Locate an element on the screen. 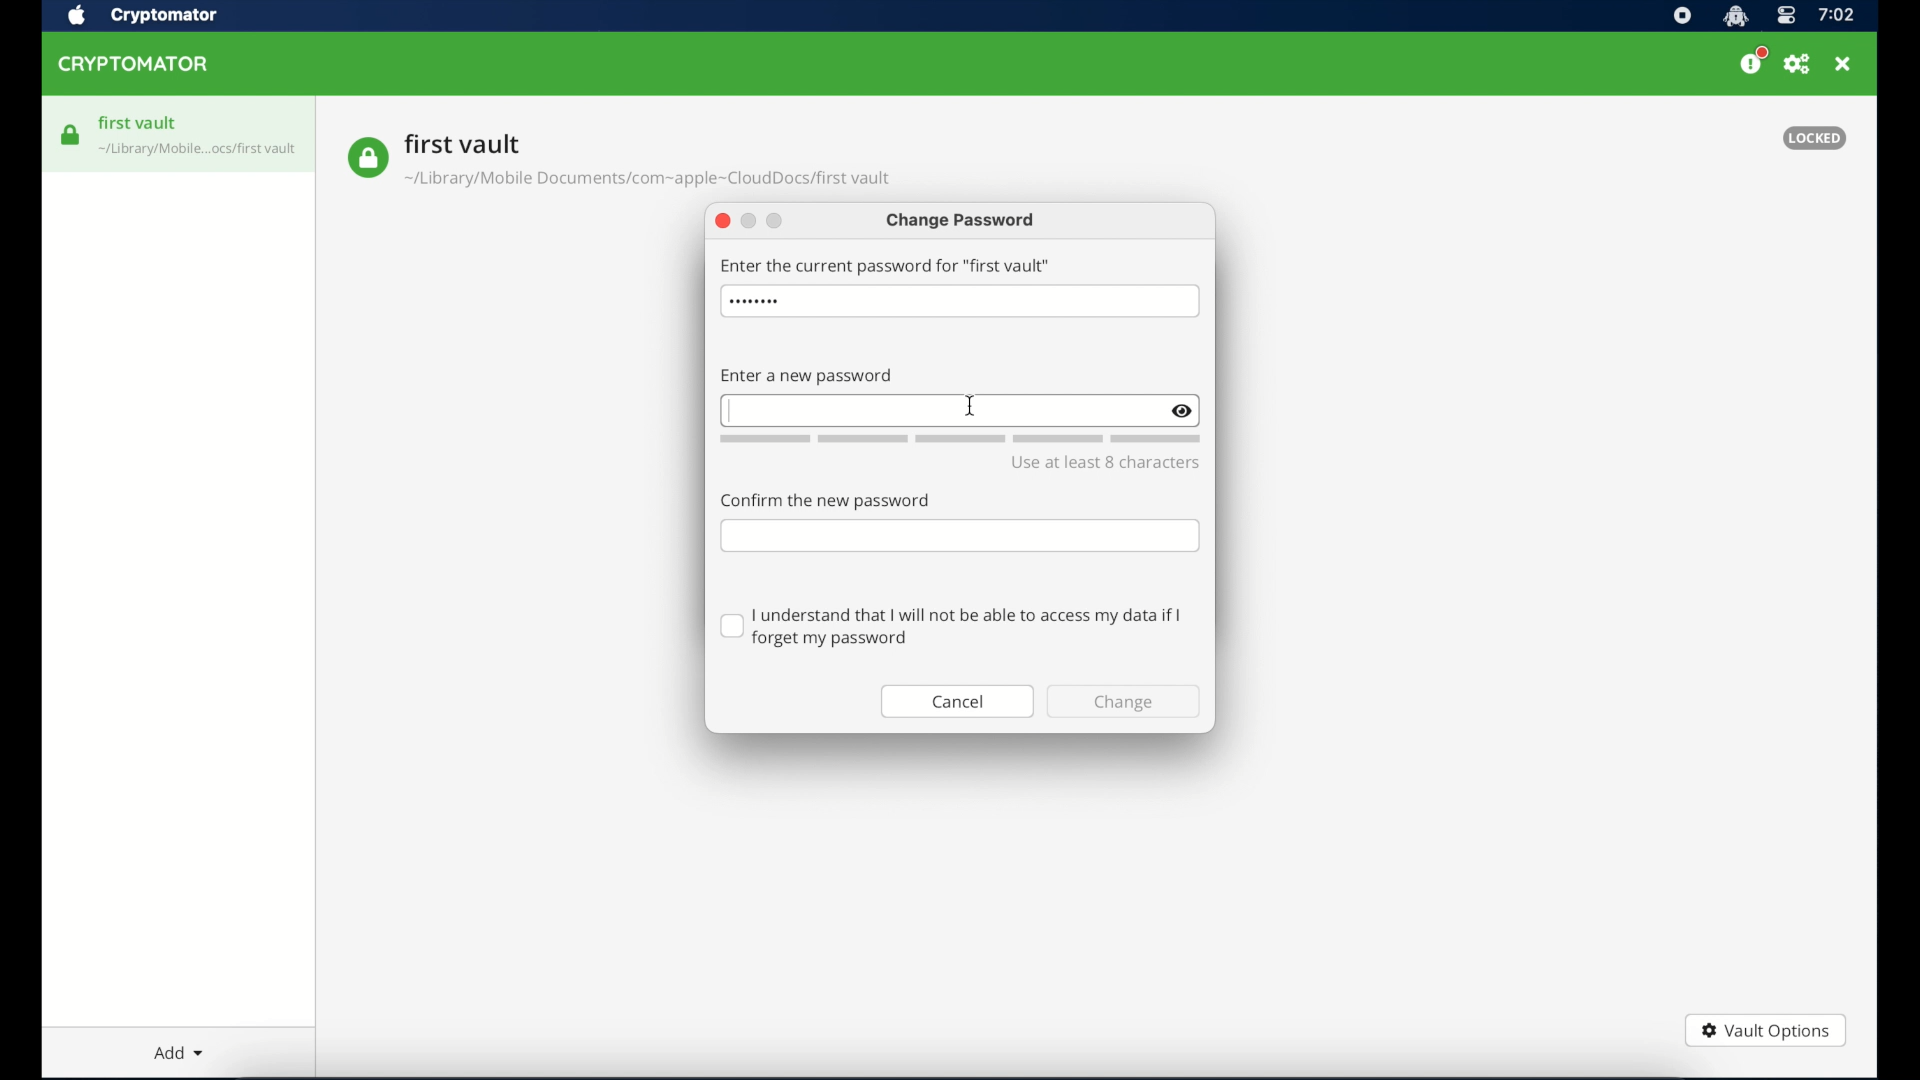 The width and height of the screenshot is (1920, 1080). hidden password is located at coordinates (754, 302).